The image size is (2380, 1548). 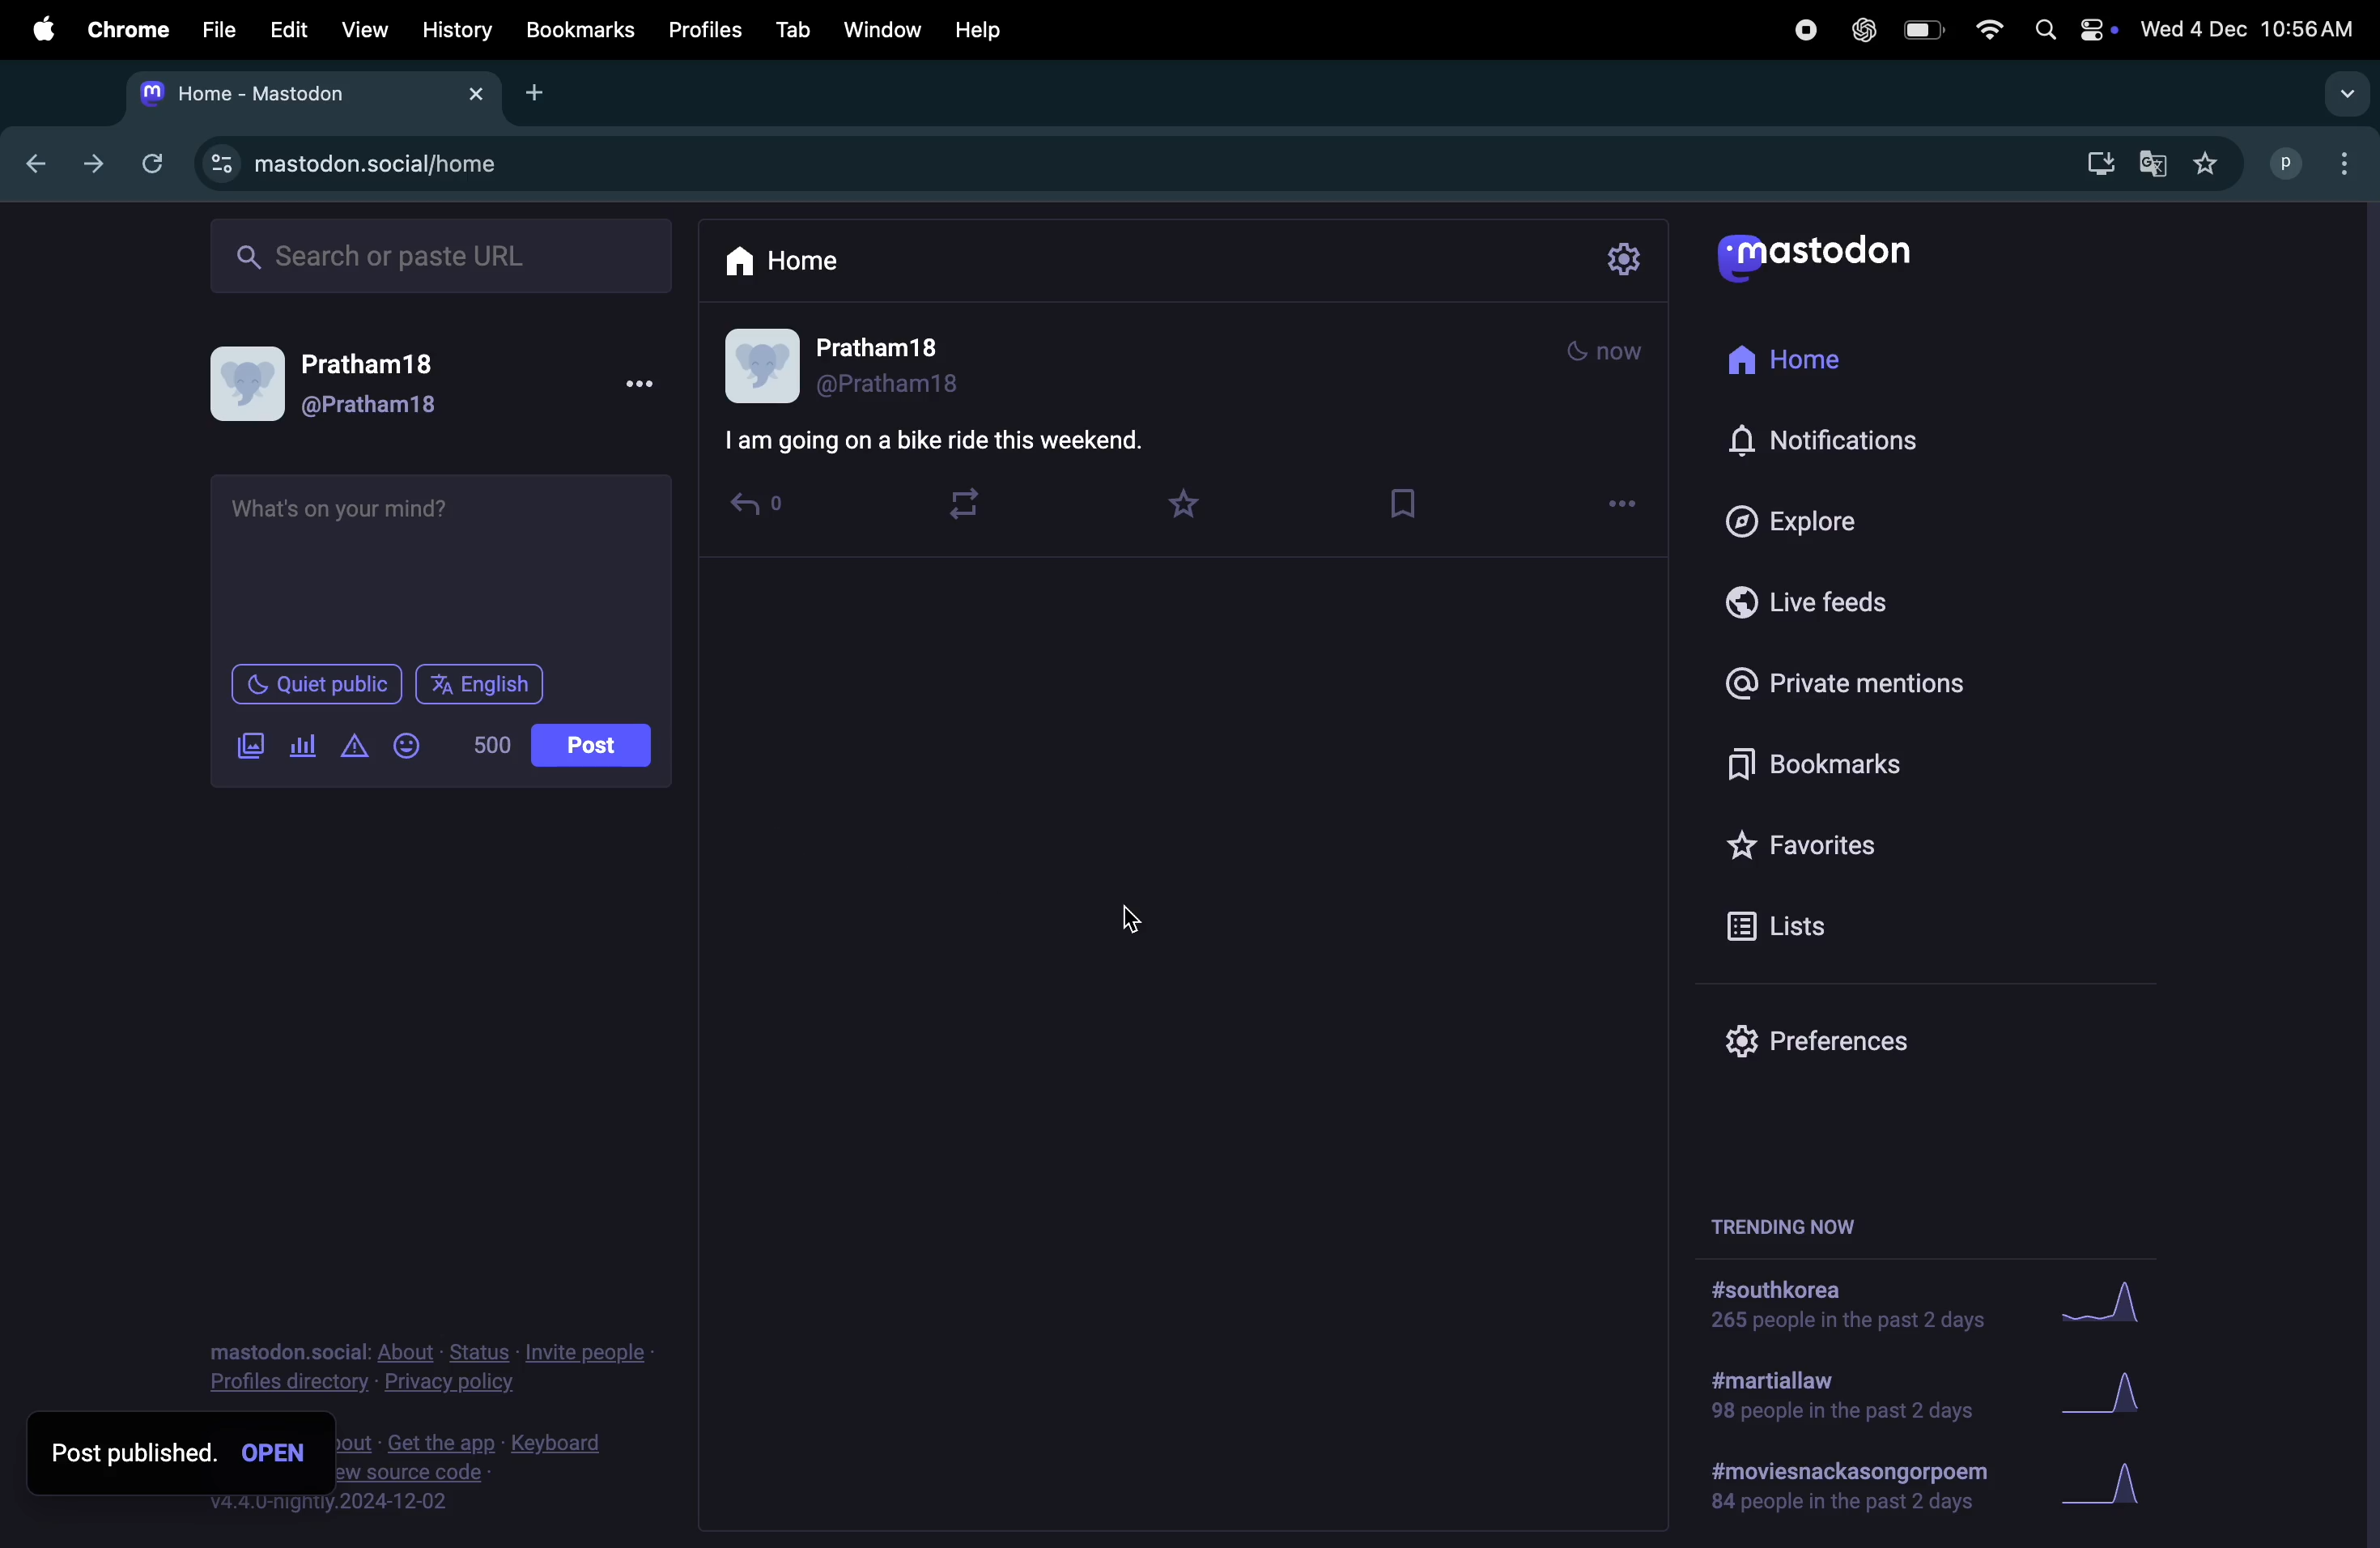 What do you see at coordinates (124, 29) in the screenshot?
I see `chrome` at bounding box center [124, 29].